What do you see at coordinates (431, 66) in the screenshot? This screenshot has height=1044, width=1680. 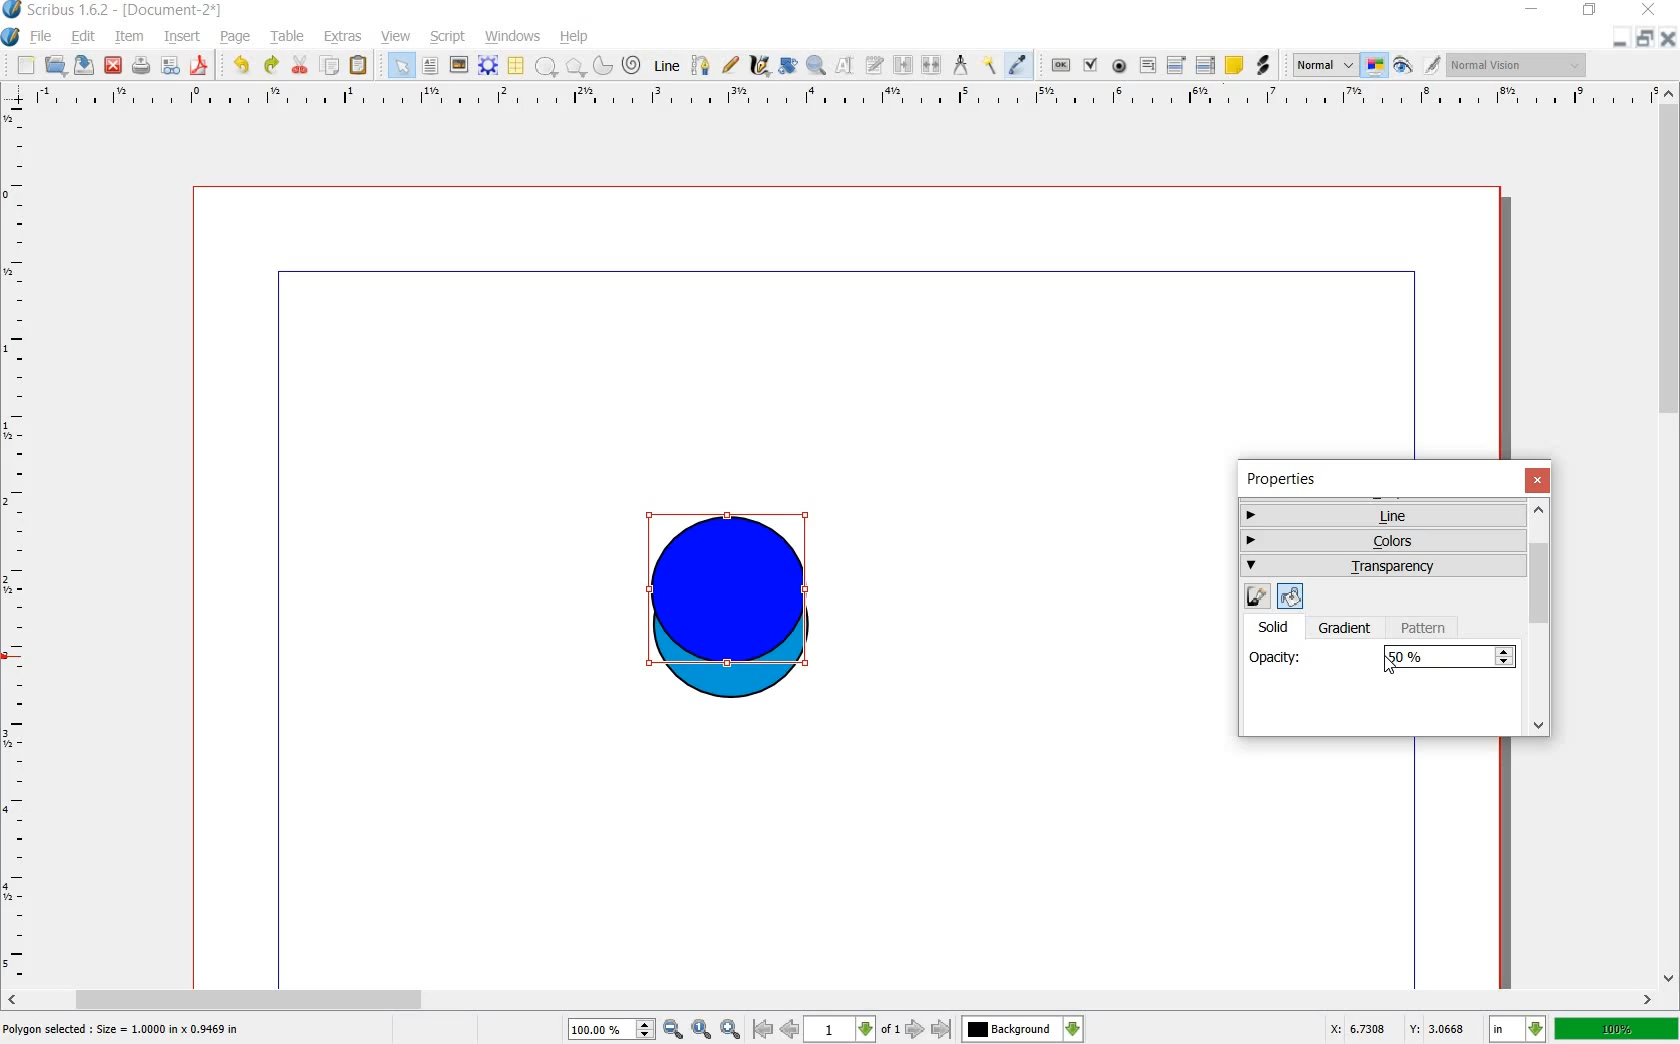 I see `text frame` at bounding box center [431, 66].